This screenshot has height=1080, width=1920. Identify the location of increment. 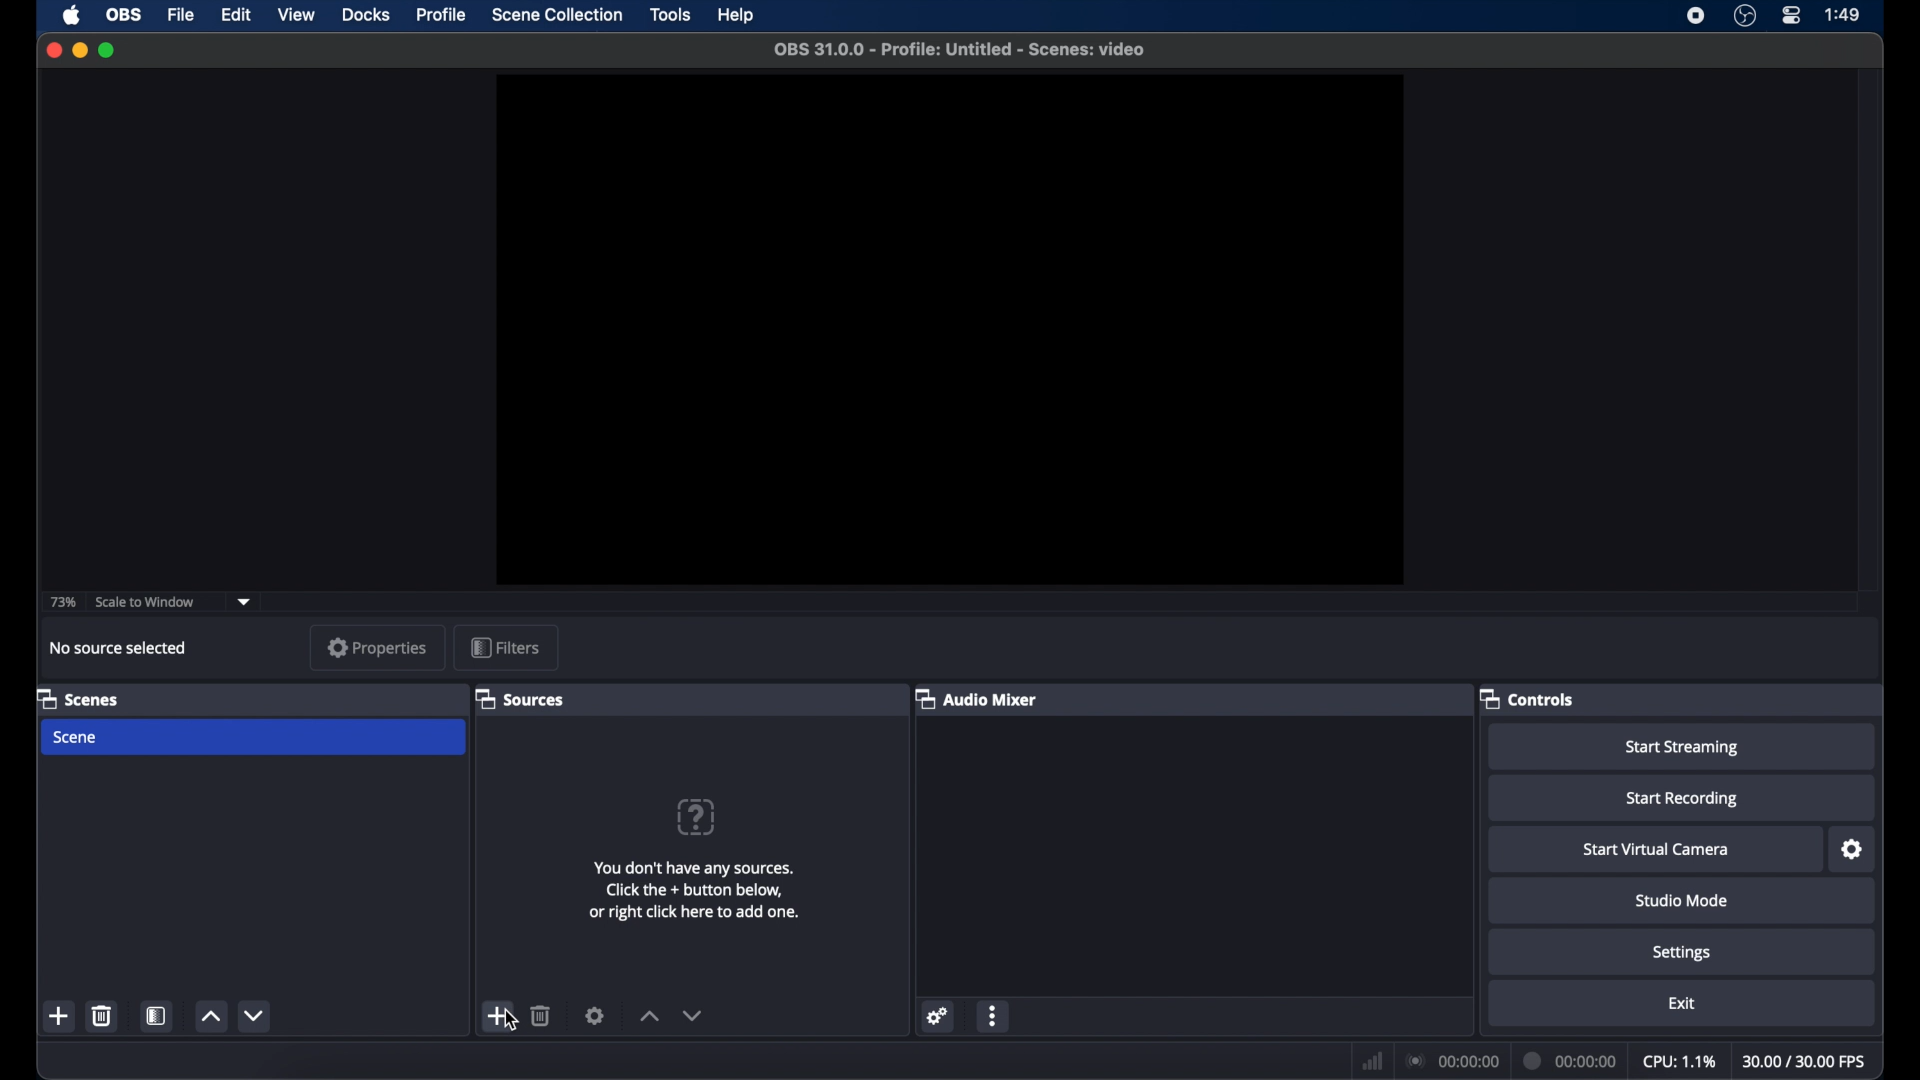
(648, 1015).